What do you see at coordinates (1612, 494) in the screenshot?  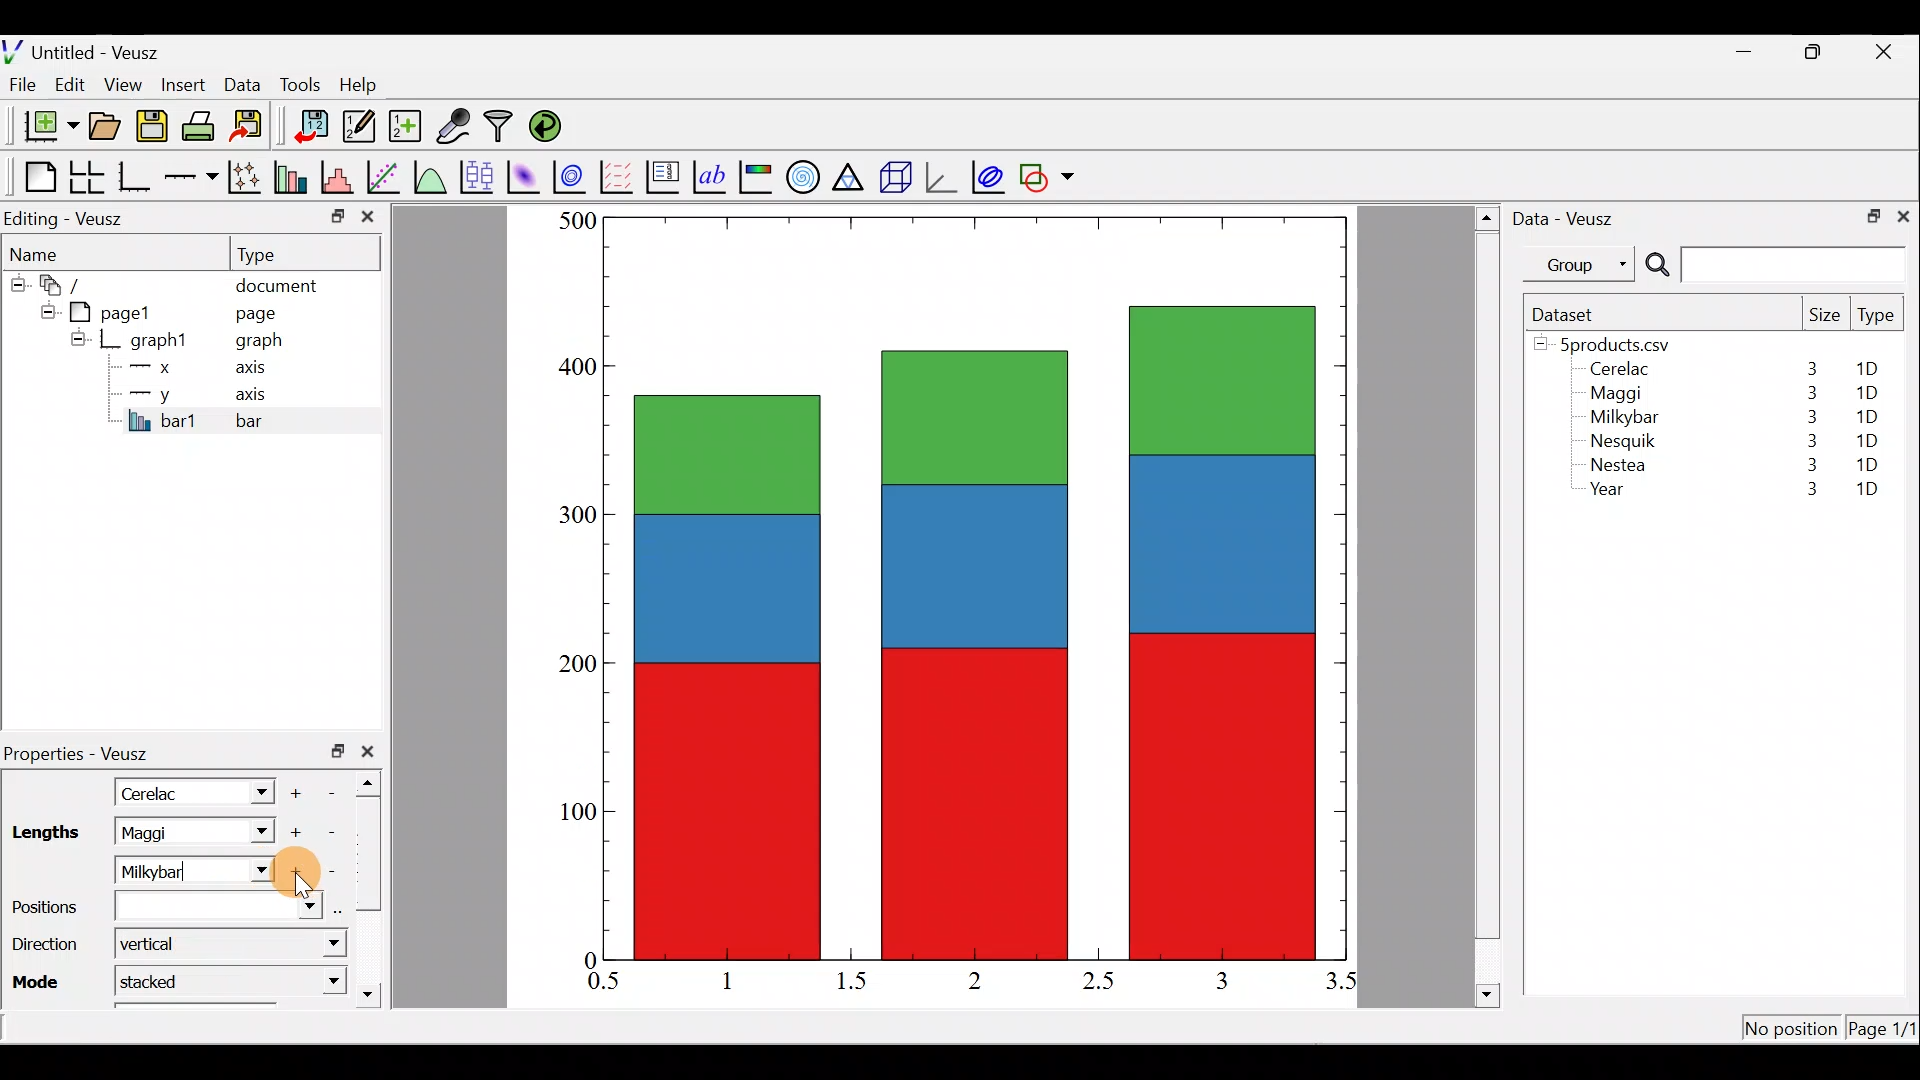 I see `Year` at bounding box center [1612, 494].